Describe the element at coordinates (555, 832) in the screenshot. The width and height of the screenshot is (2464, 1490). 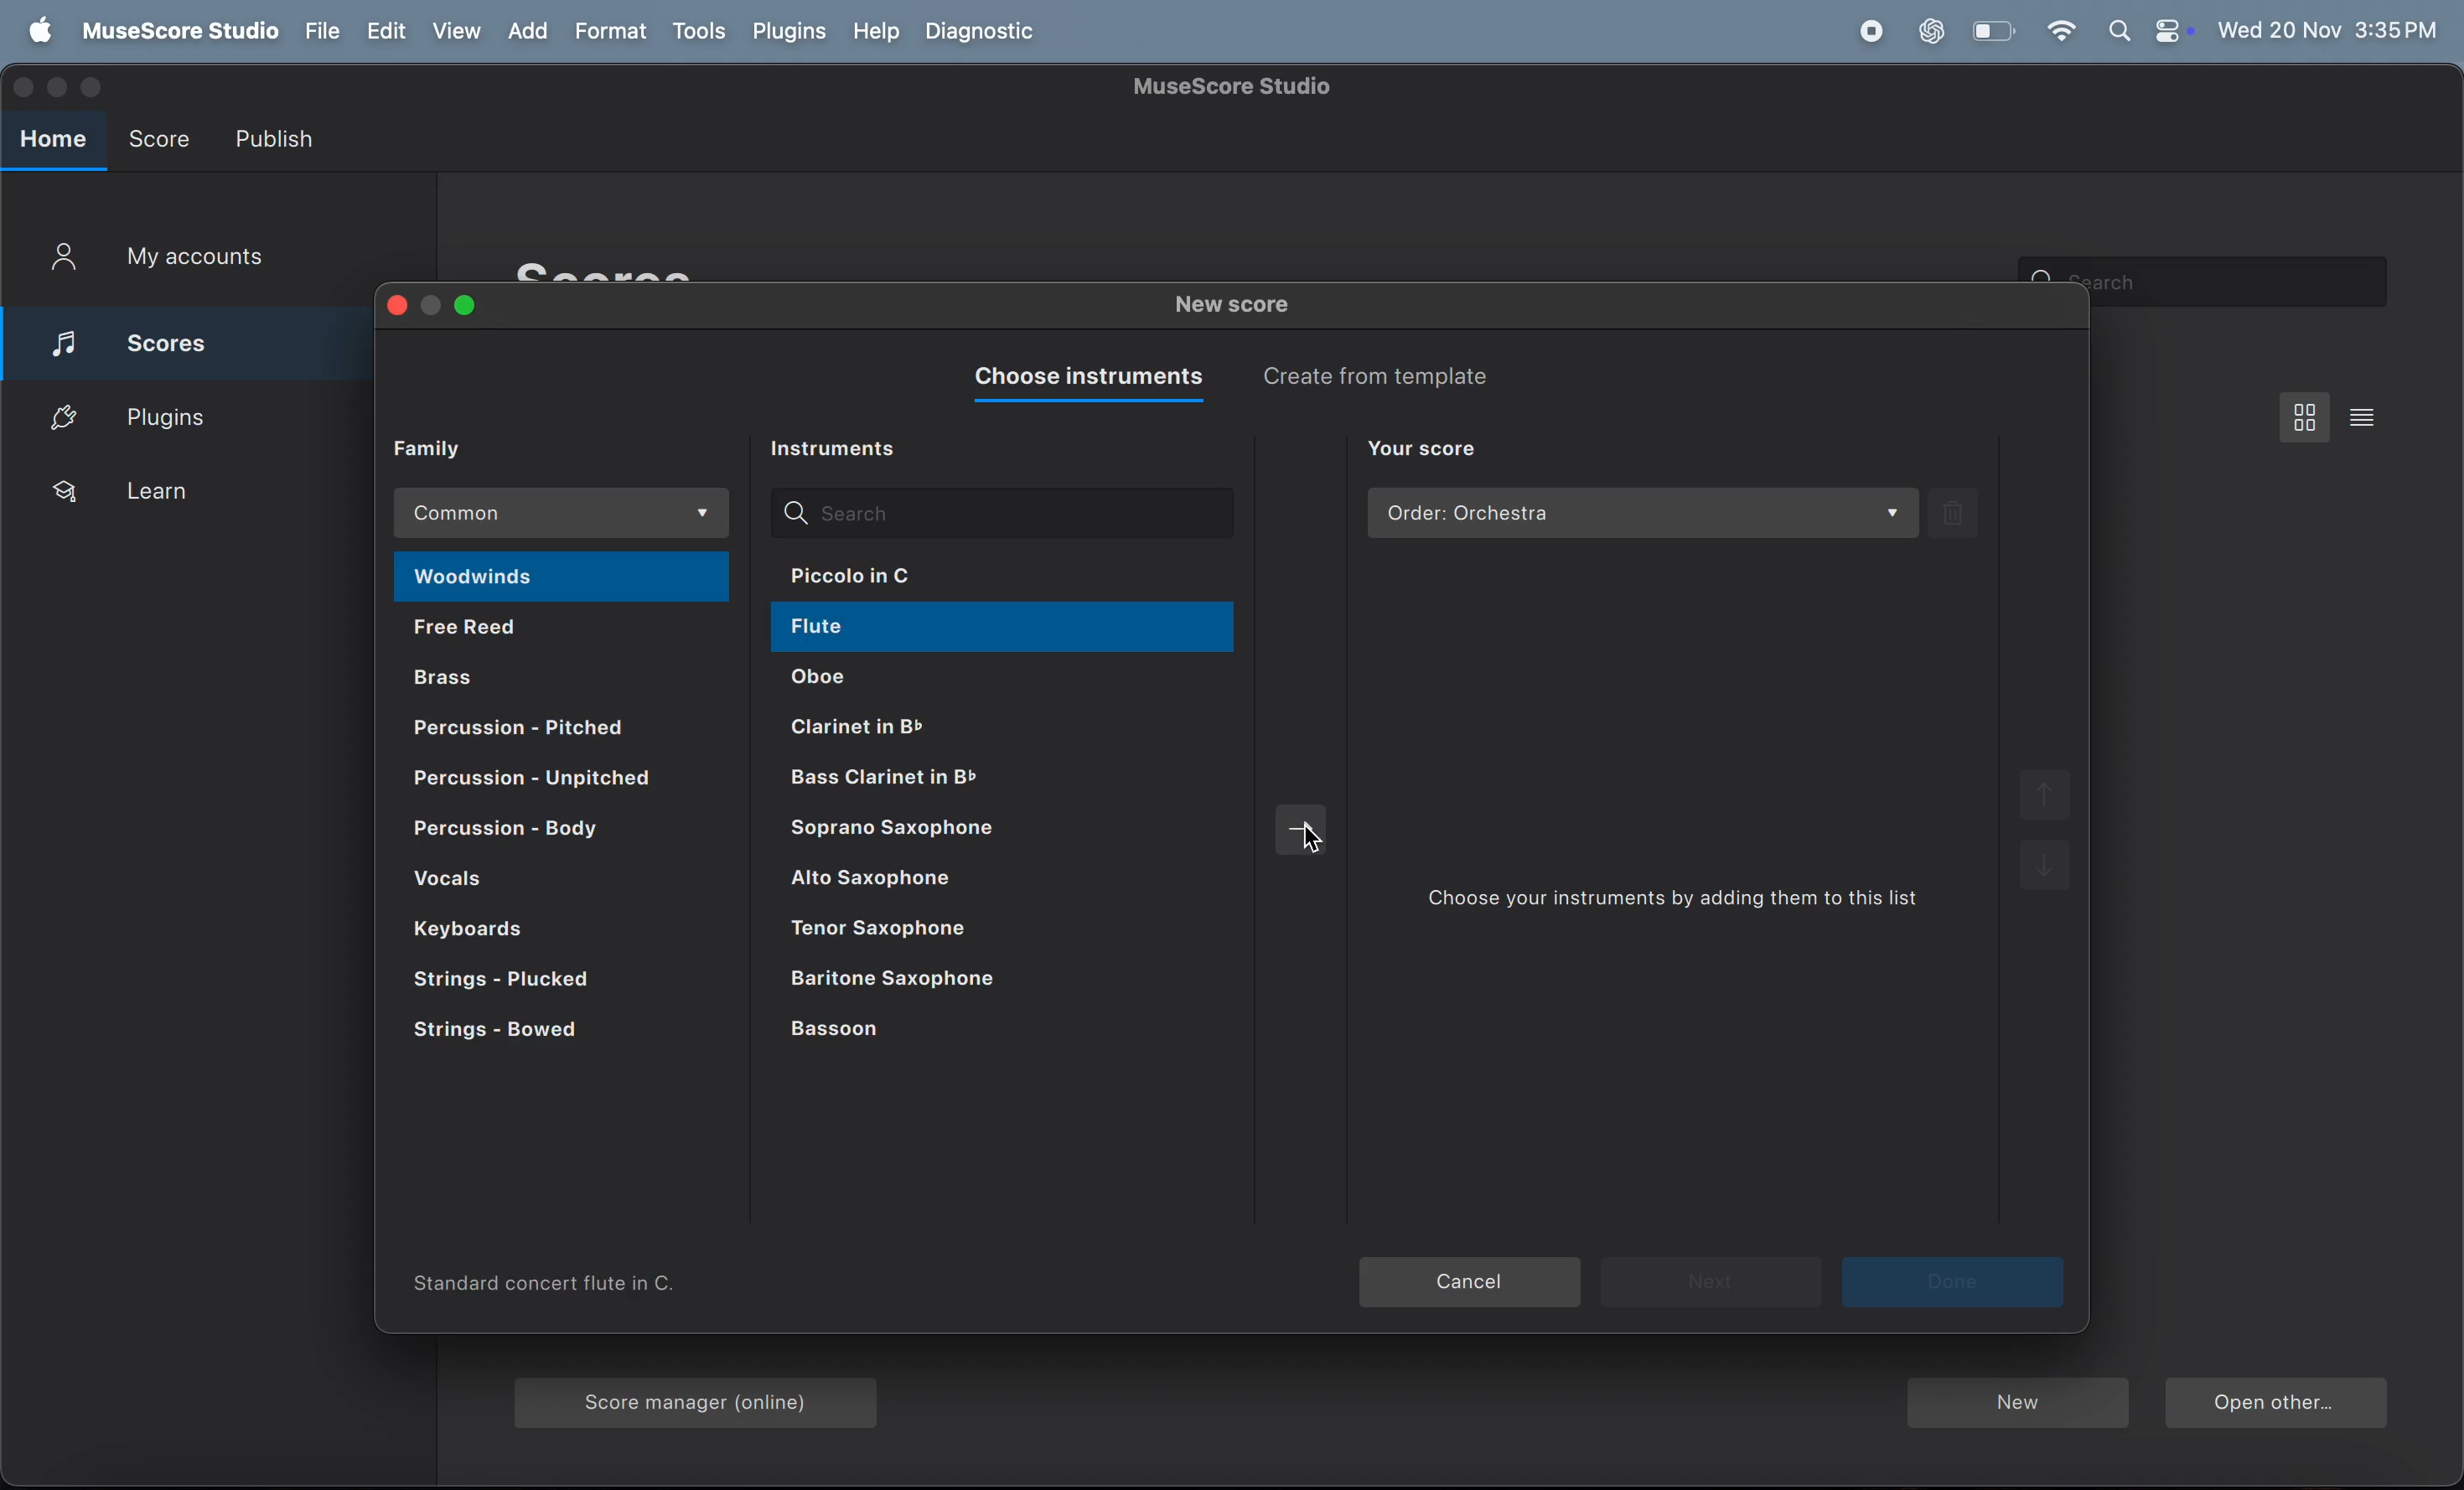
I see `percussion body` at that location.